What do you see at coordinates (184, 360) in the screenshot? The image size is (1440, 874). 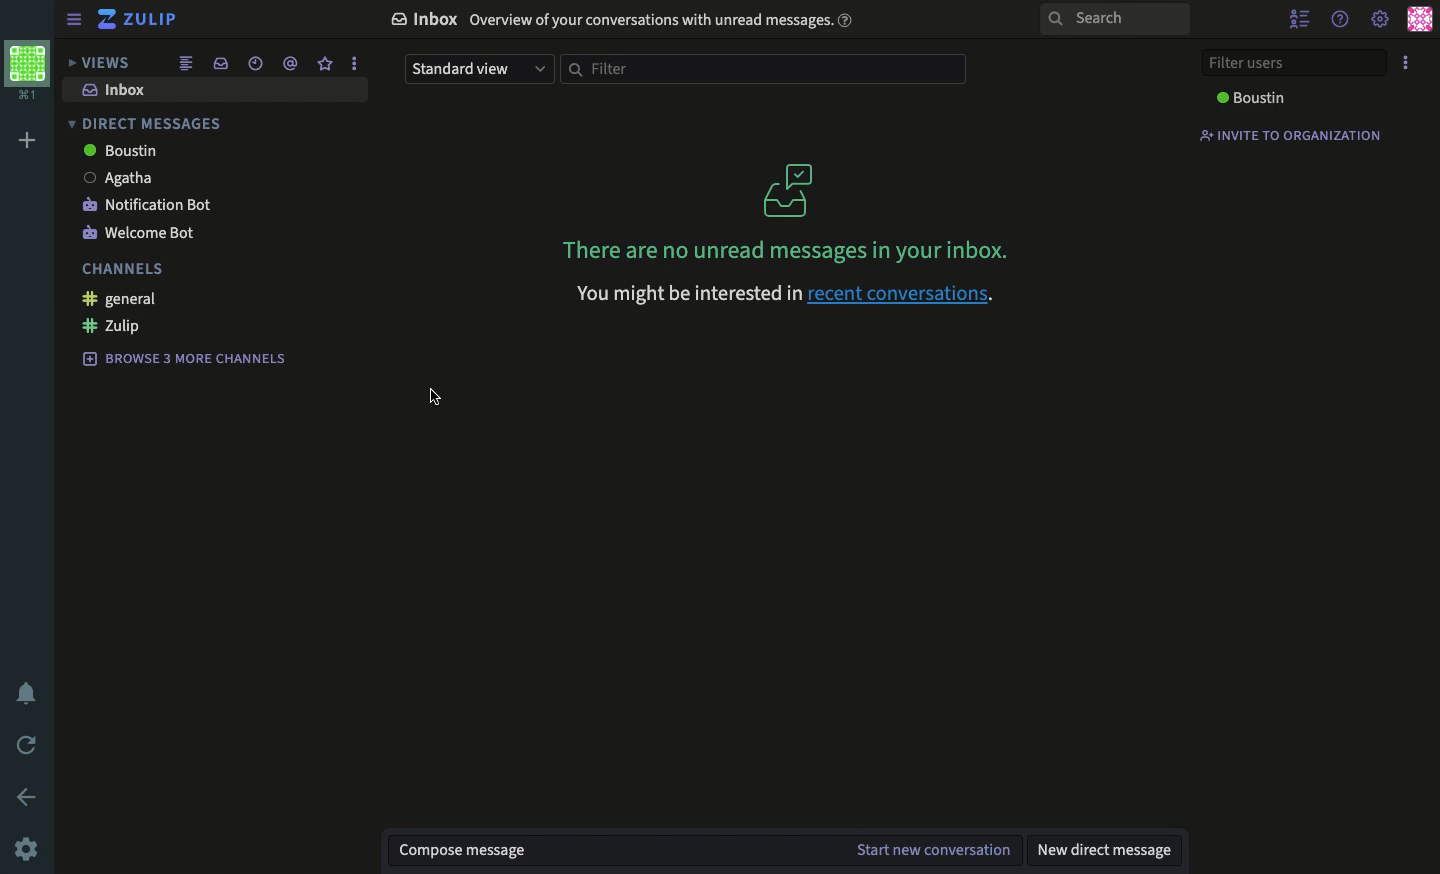 I see `browse 3 more channels` at bounding box center [184, 360].